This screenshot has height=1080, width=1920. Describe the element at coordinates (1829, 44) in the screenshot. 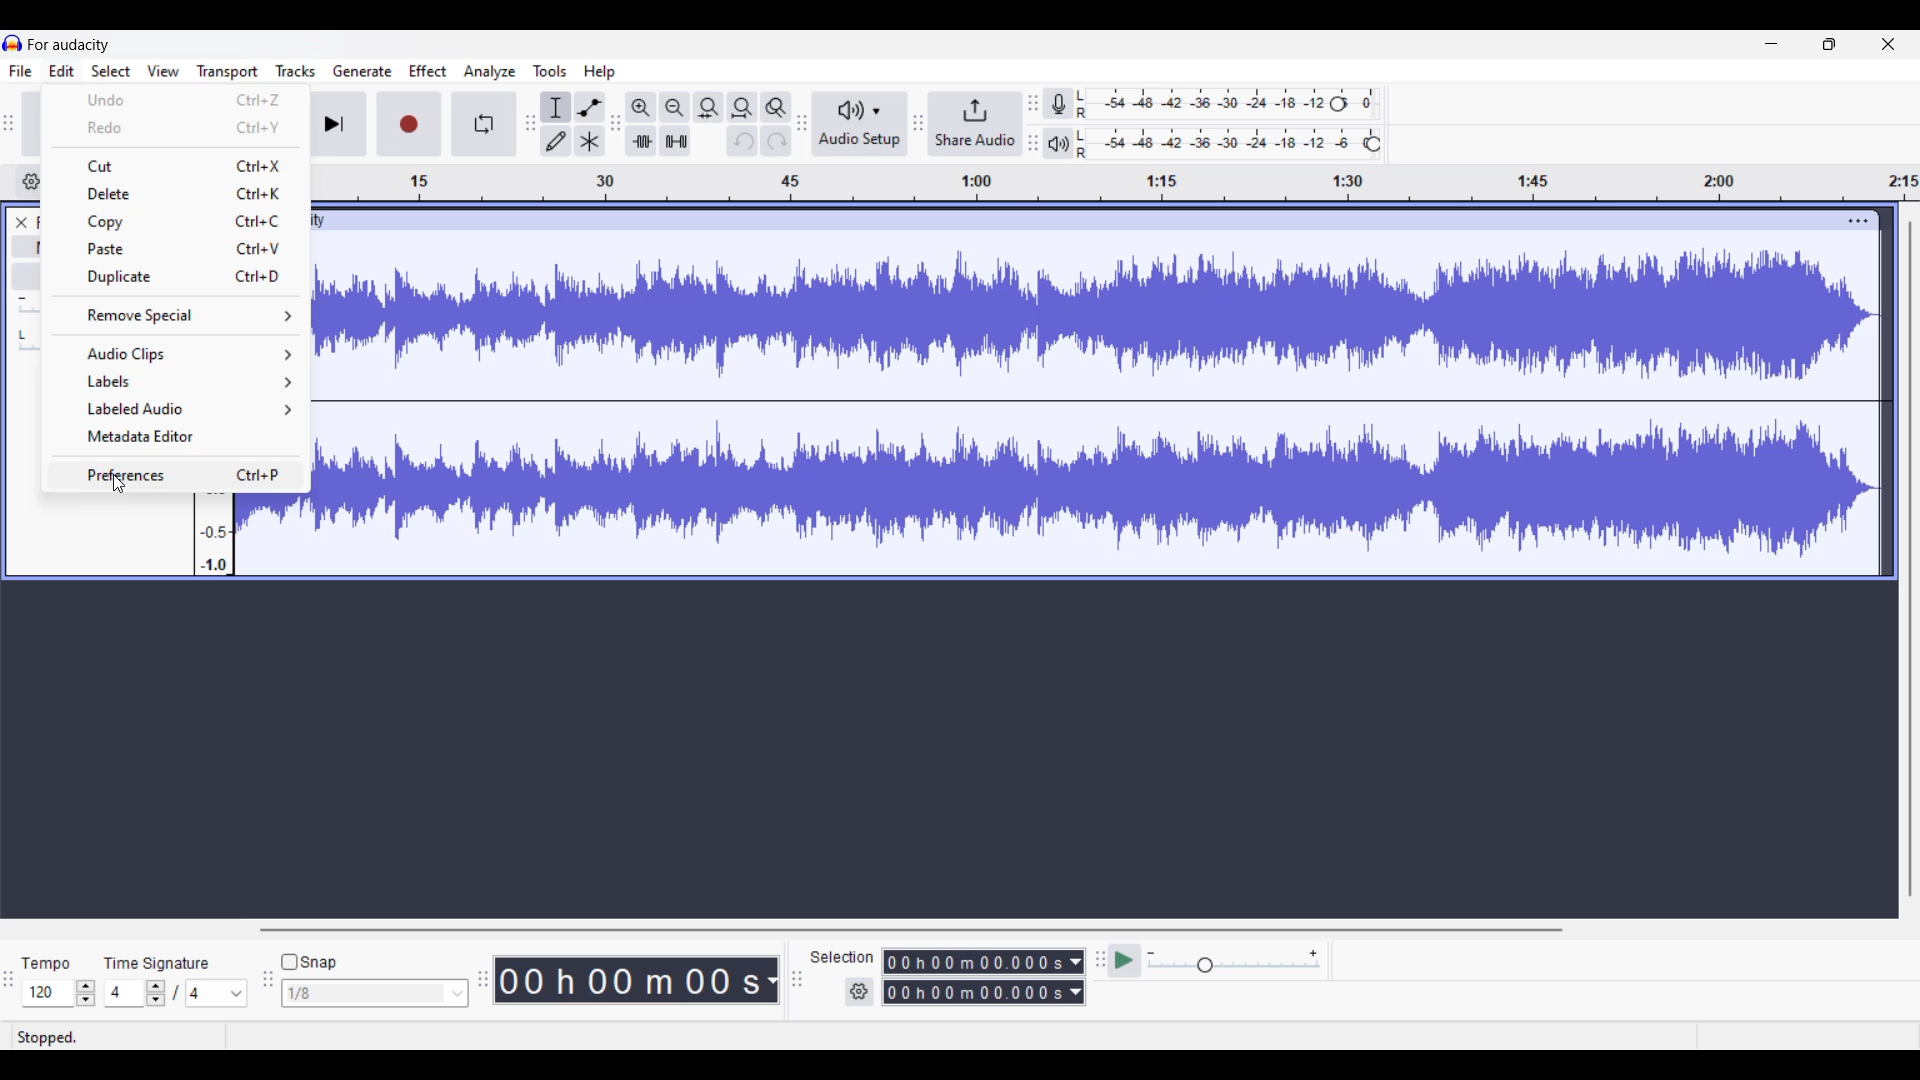

I see `Show in smaller tab` at that location.